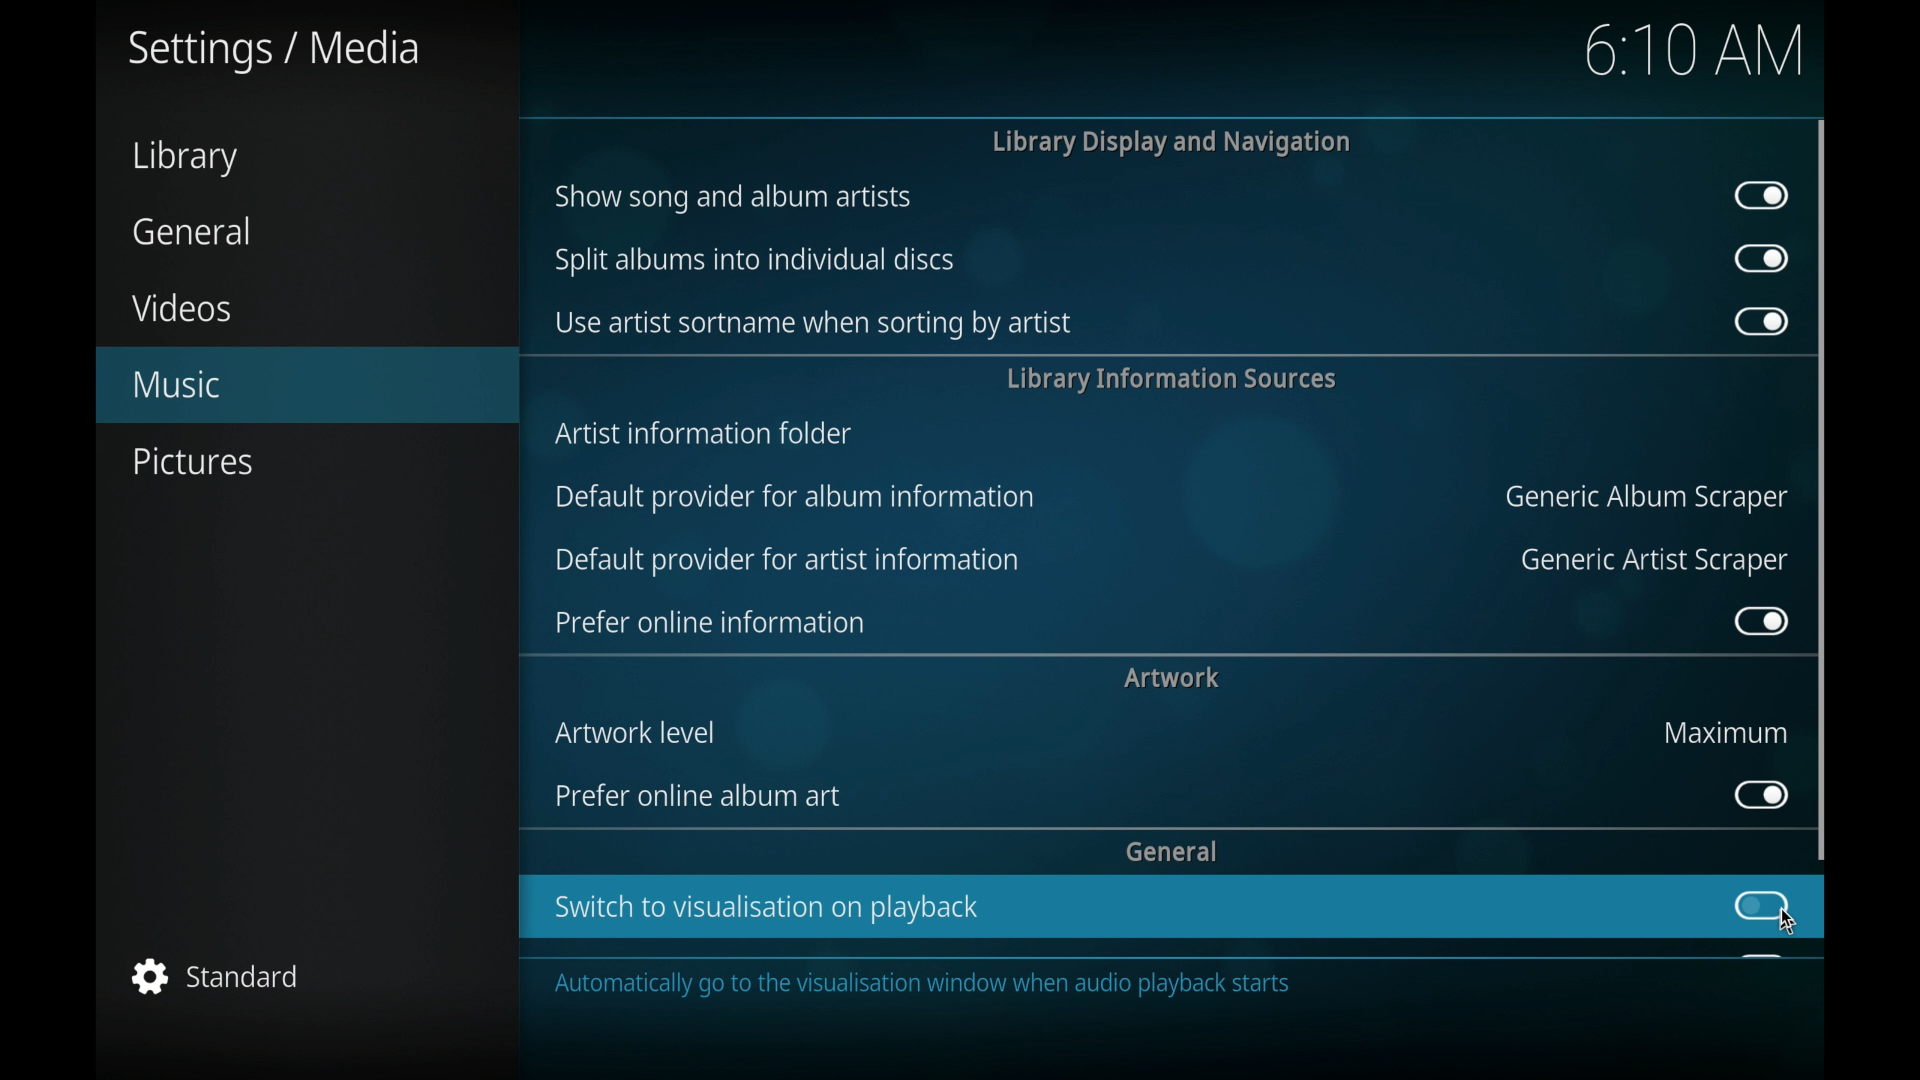  I want to click on library information sources, so click(1169, 378).